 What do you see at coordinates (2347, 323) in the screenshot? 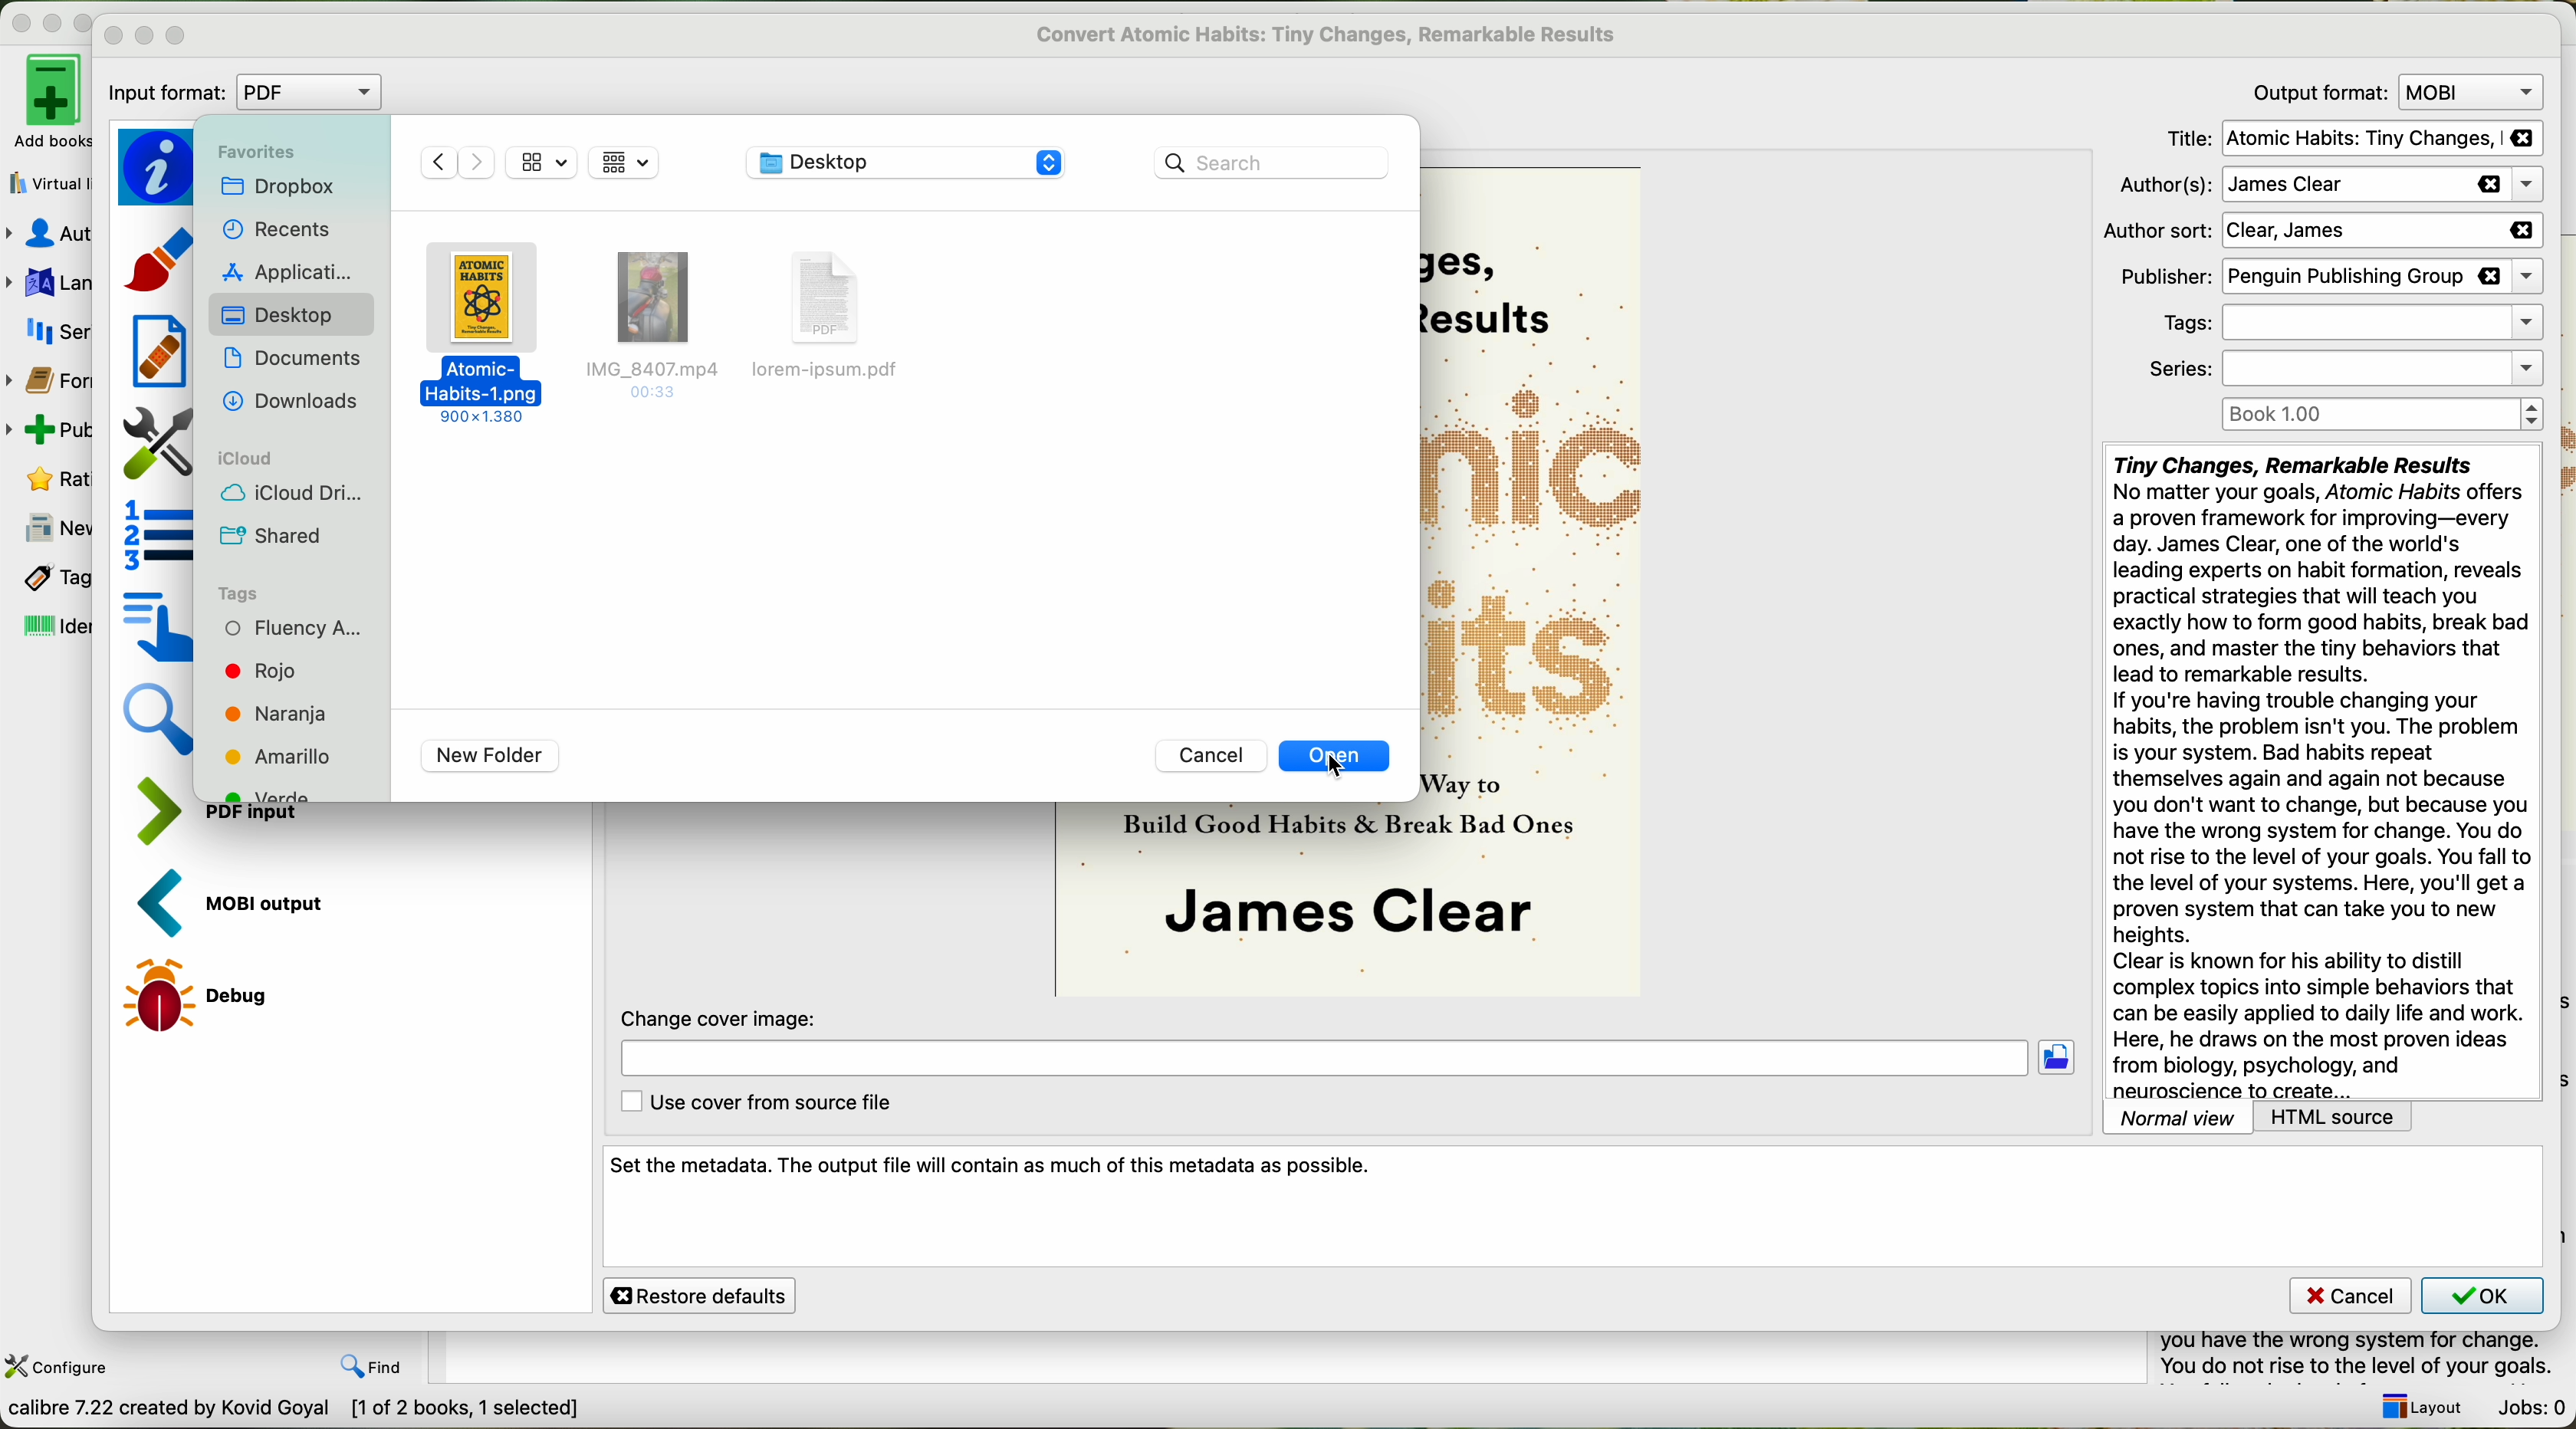
I see `tags` at bounding box center [2347, 323].